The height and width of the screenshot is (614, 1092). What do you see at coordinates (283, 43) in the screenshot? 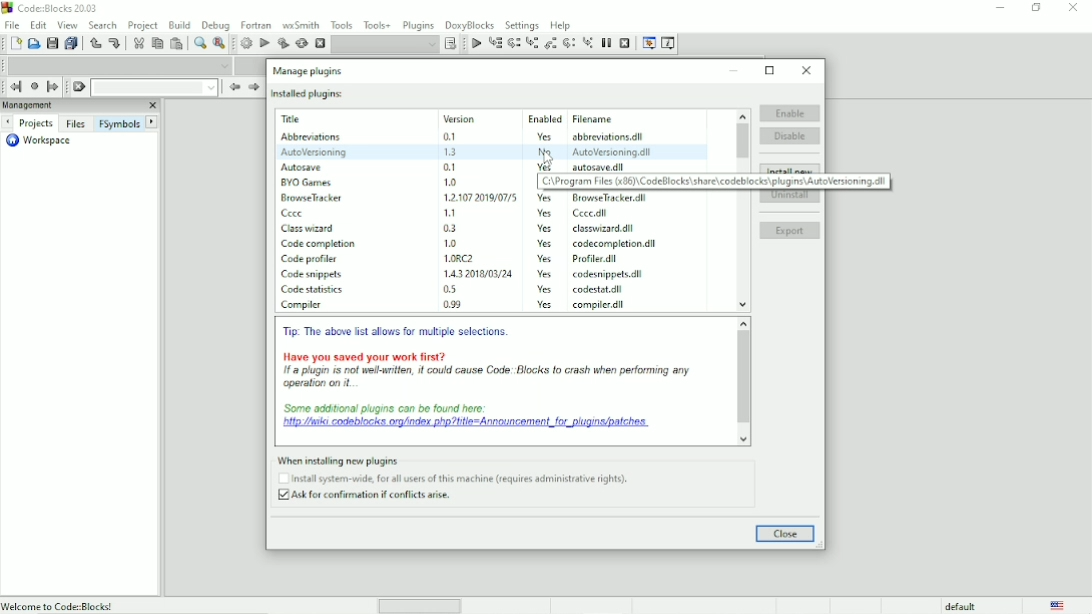
I see `Build and run` at bounding box center [283, 43].